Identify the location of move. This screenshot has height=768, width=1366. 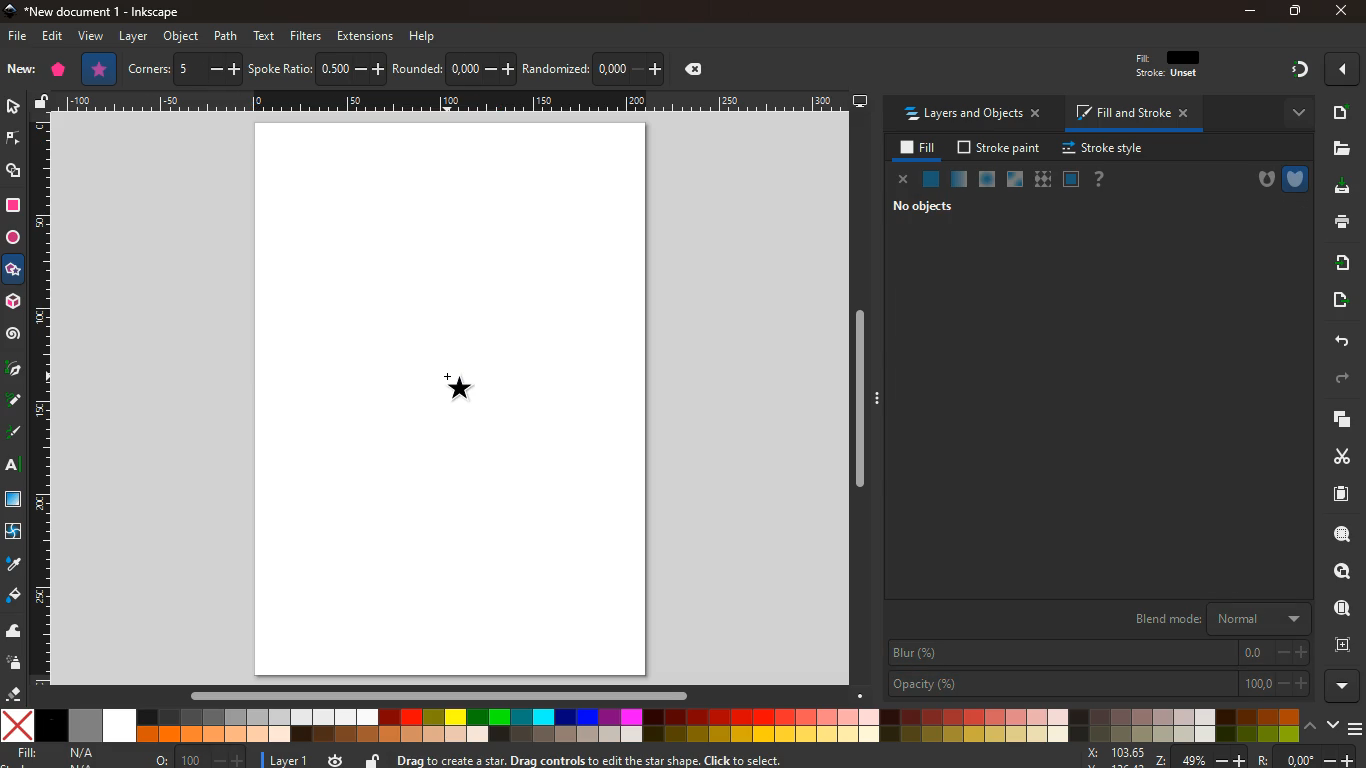
(1337, 301).